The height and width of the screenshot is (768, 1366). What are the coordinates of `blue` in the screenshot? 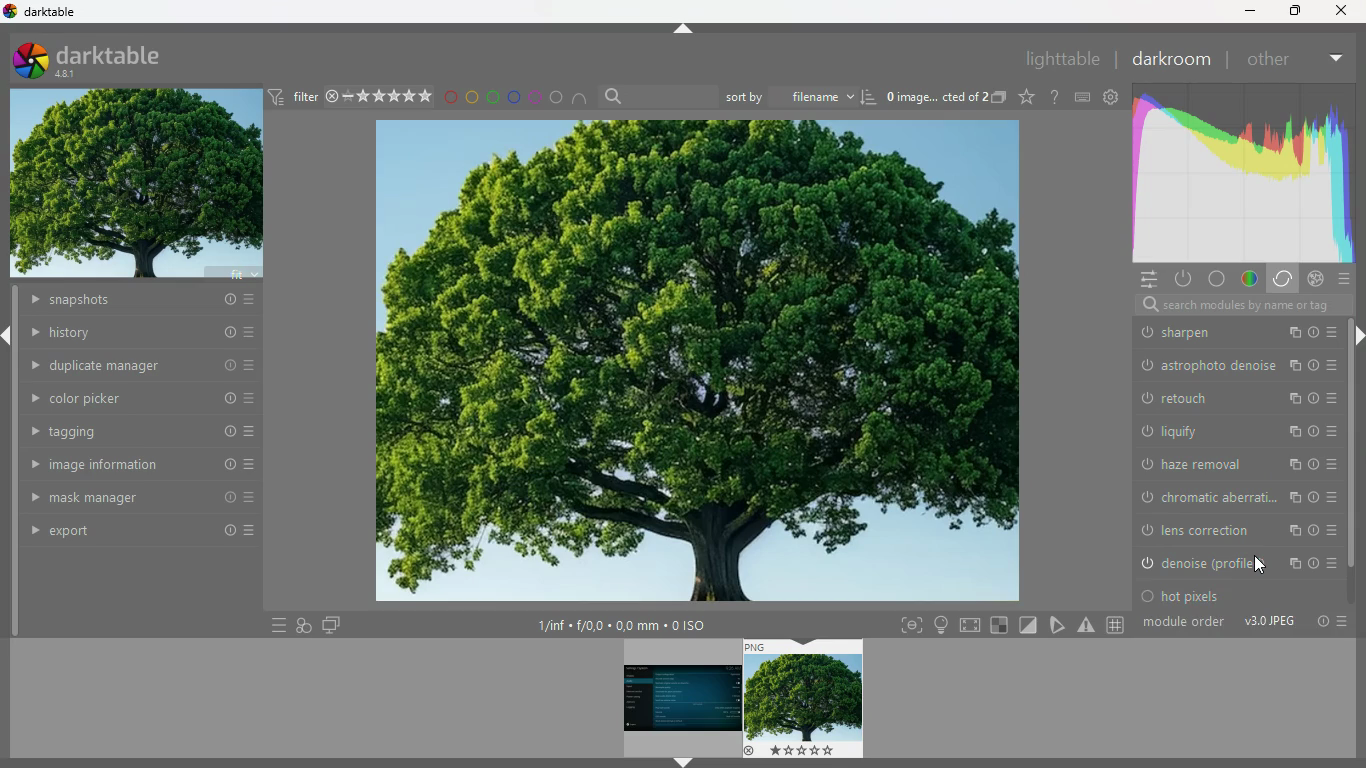 It's located at (515, 97).